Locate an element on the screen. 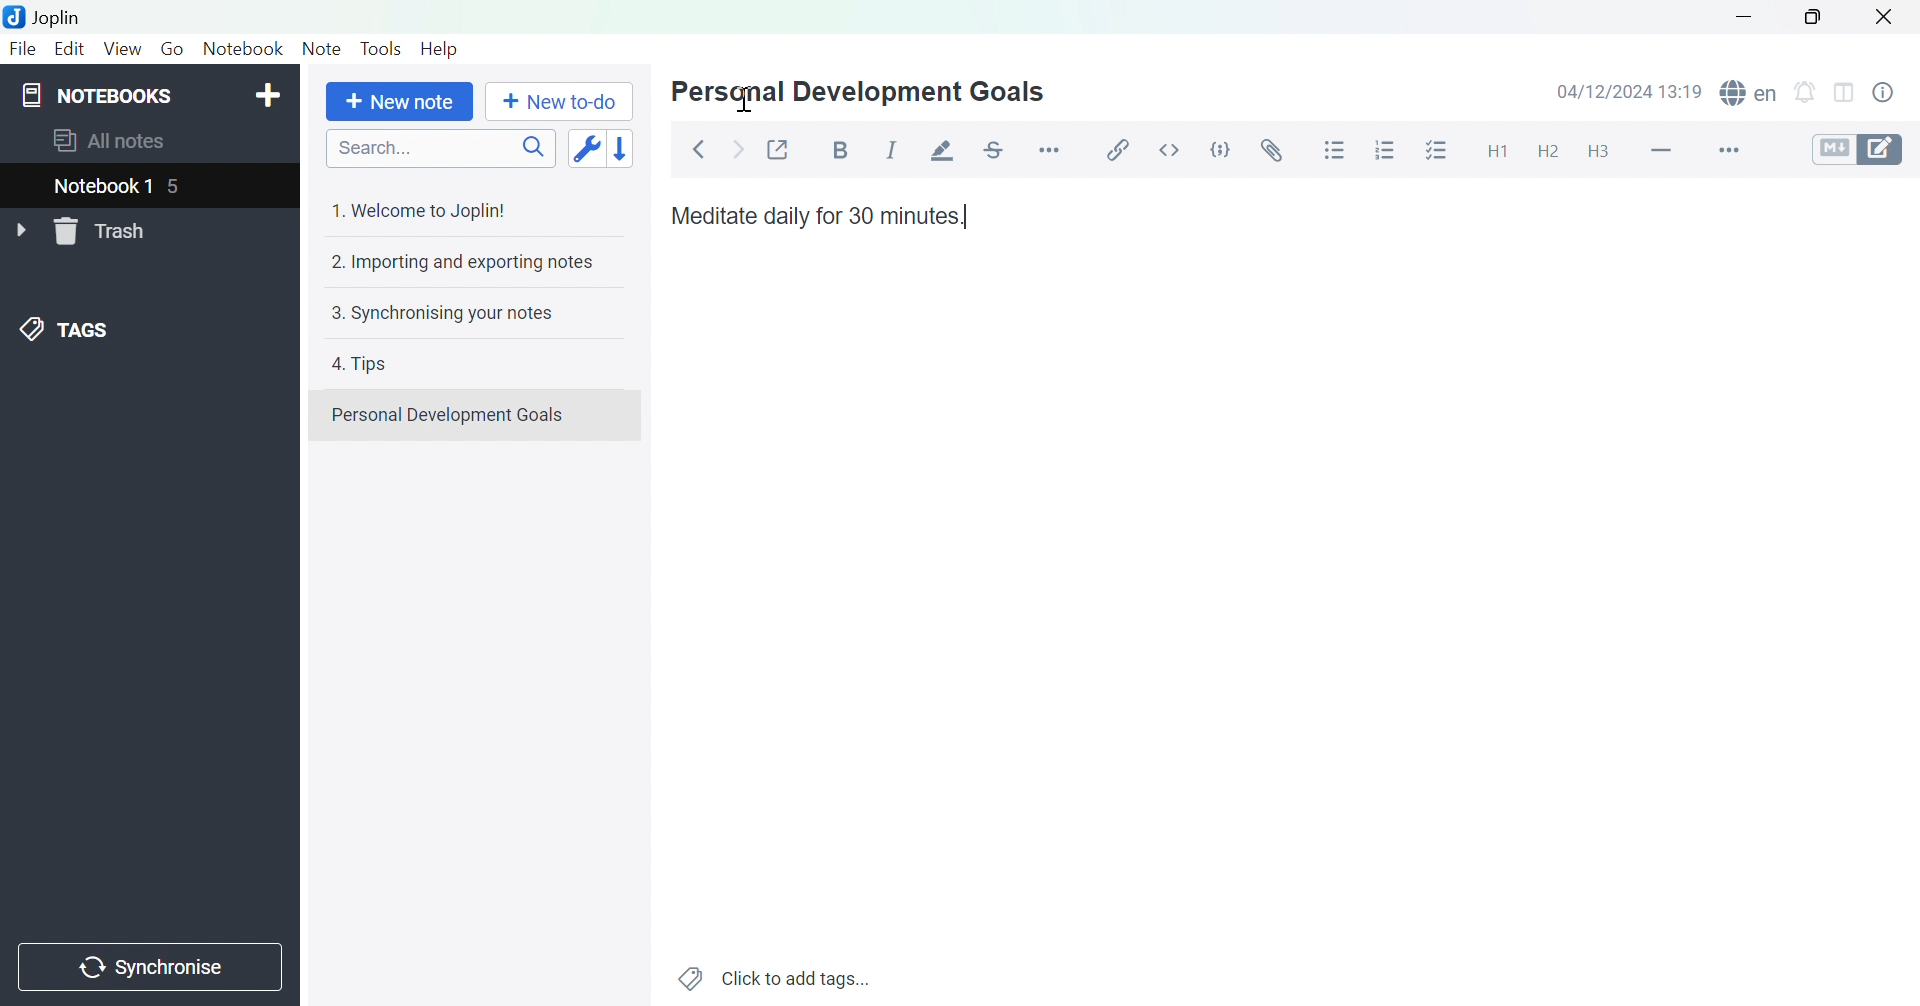 The height and width of the screenshot is (1006, 1920). 3. Synchronising your notes is located at coordinates (448, 313).